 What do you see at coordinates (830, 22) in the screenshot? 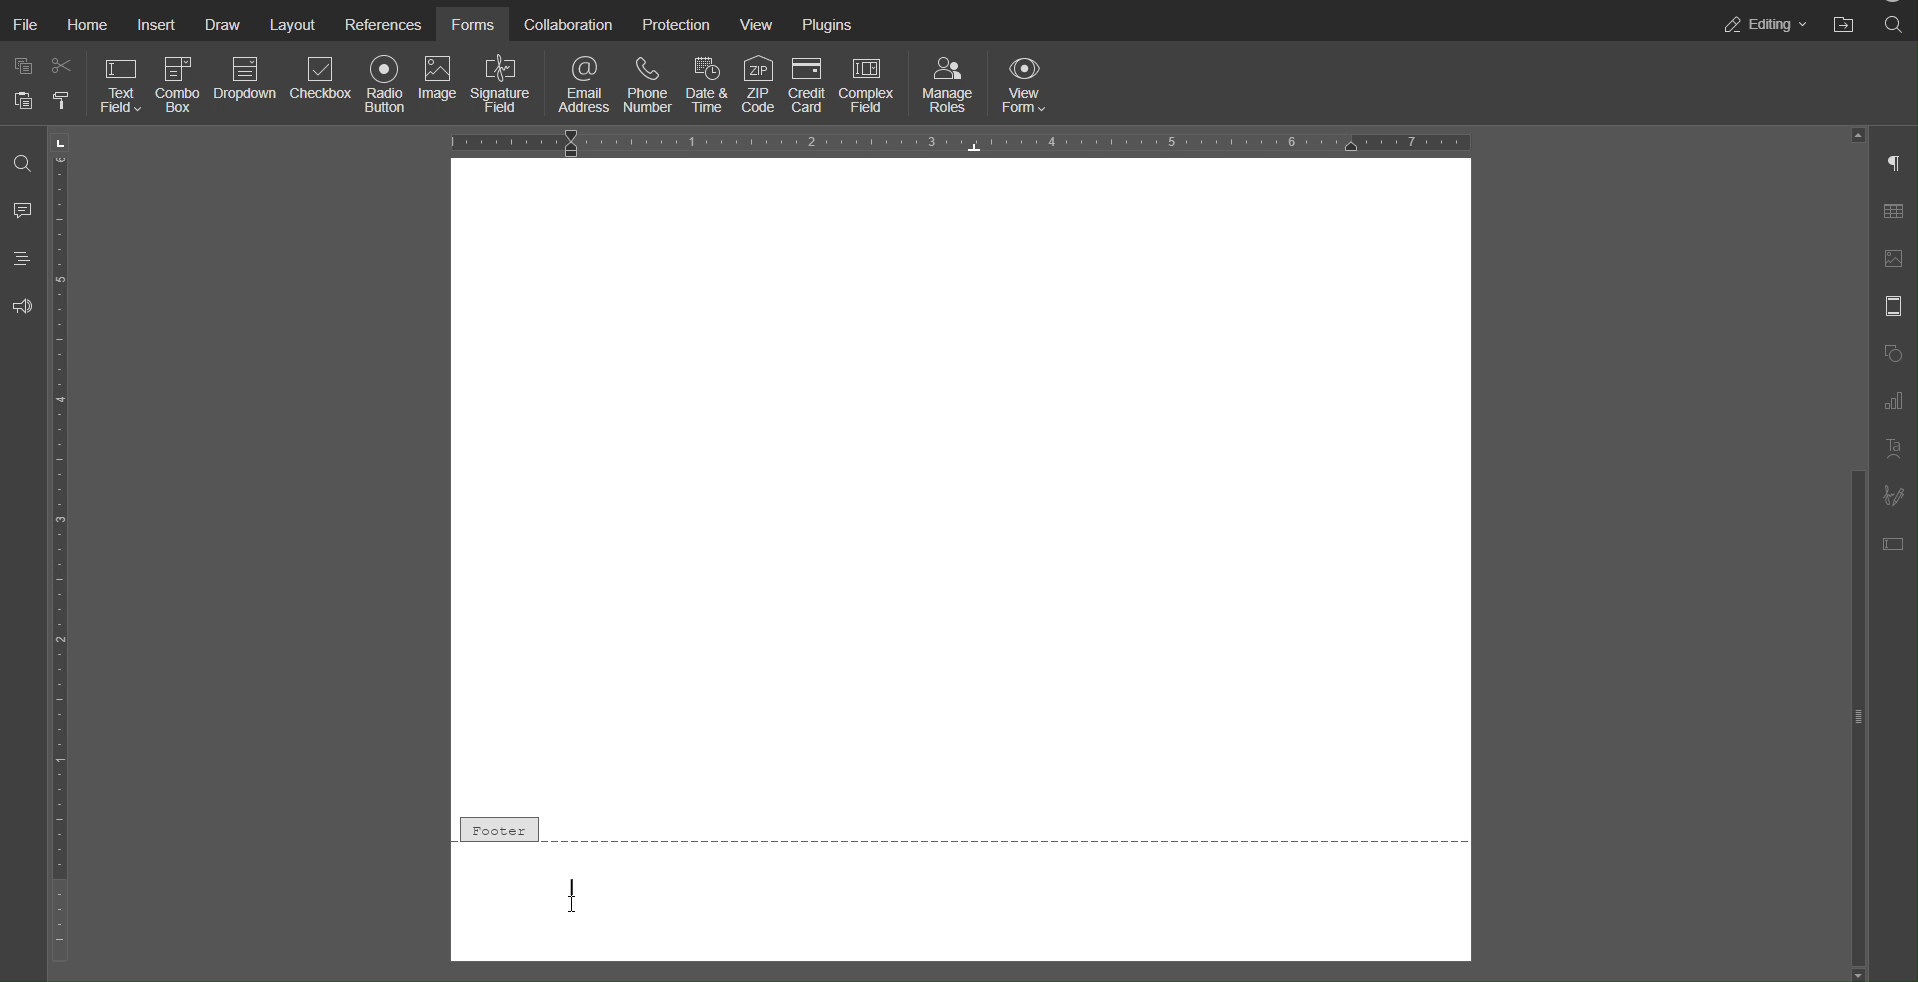
I see `Plugins` at bounding box center [830, 22].